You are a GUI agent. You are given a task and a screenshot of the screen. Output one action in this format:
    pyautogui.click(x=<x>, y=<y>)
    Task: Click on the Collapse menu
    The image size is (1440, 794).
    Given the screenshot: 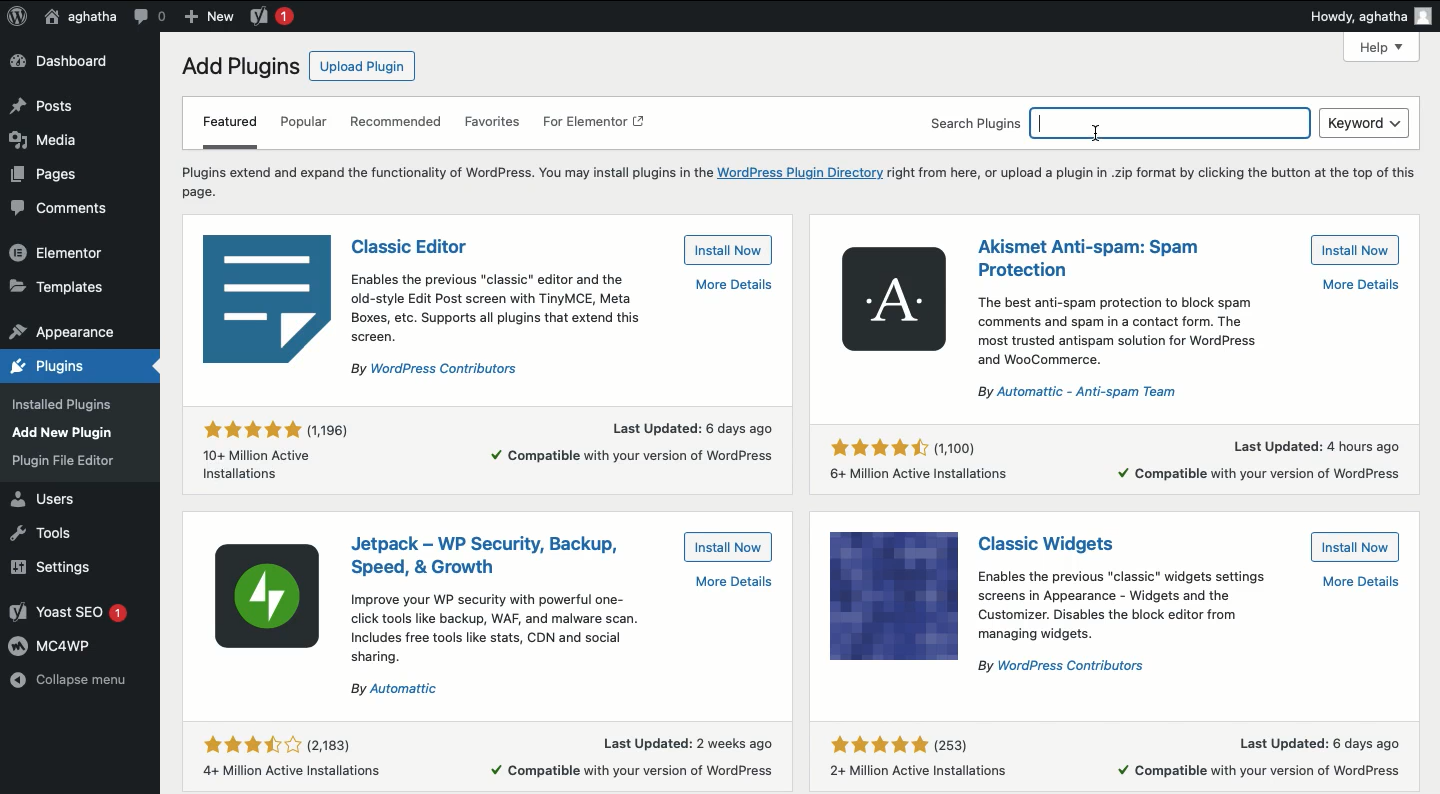 What is the action you would take?
    pyautogui.click(x=71, y=678)
    